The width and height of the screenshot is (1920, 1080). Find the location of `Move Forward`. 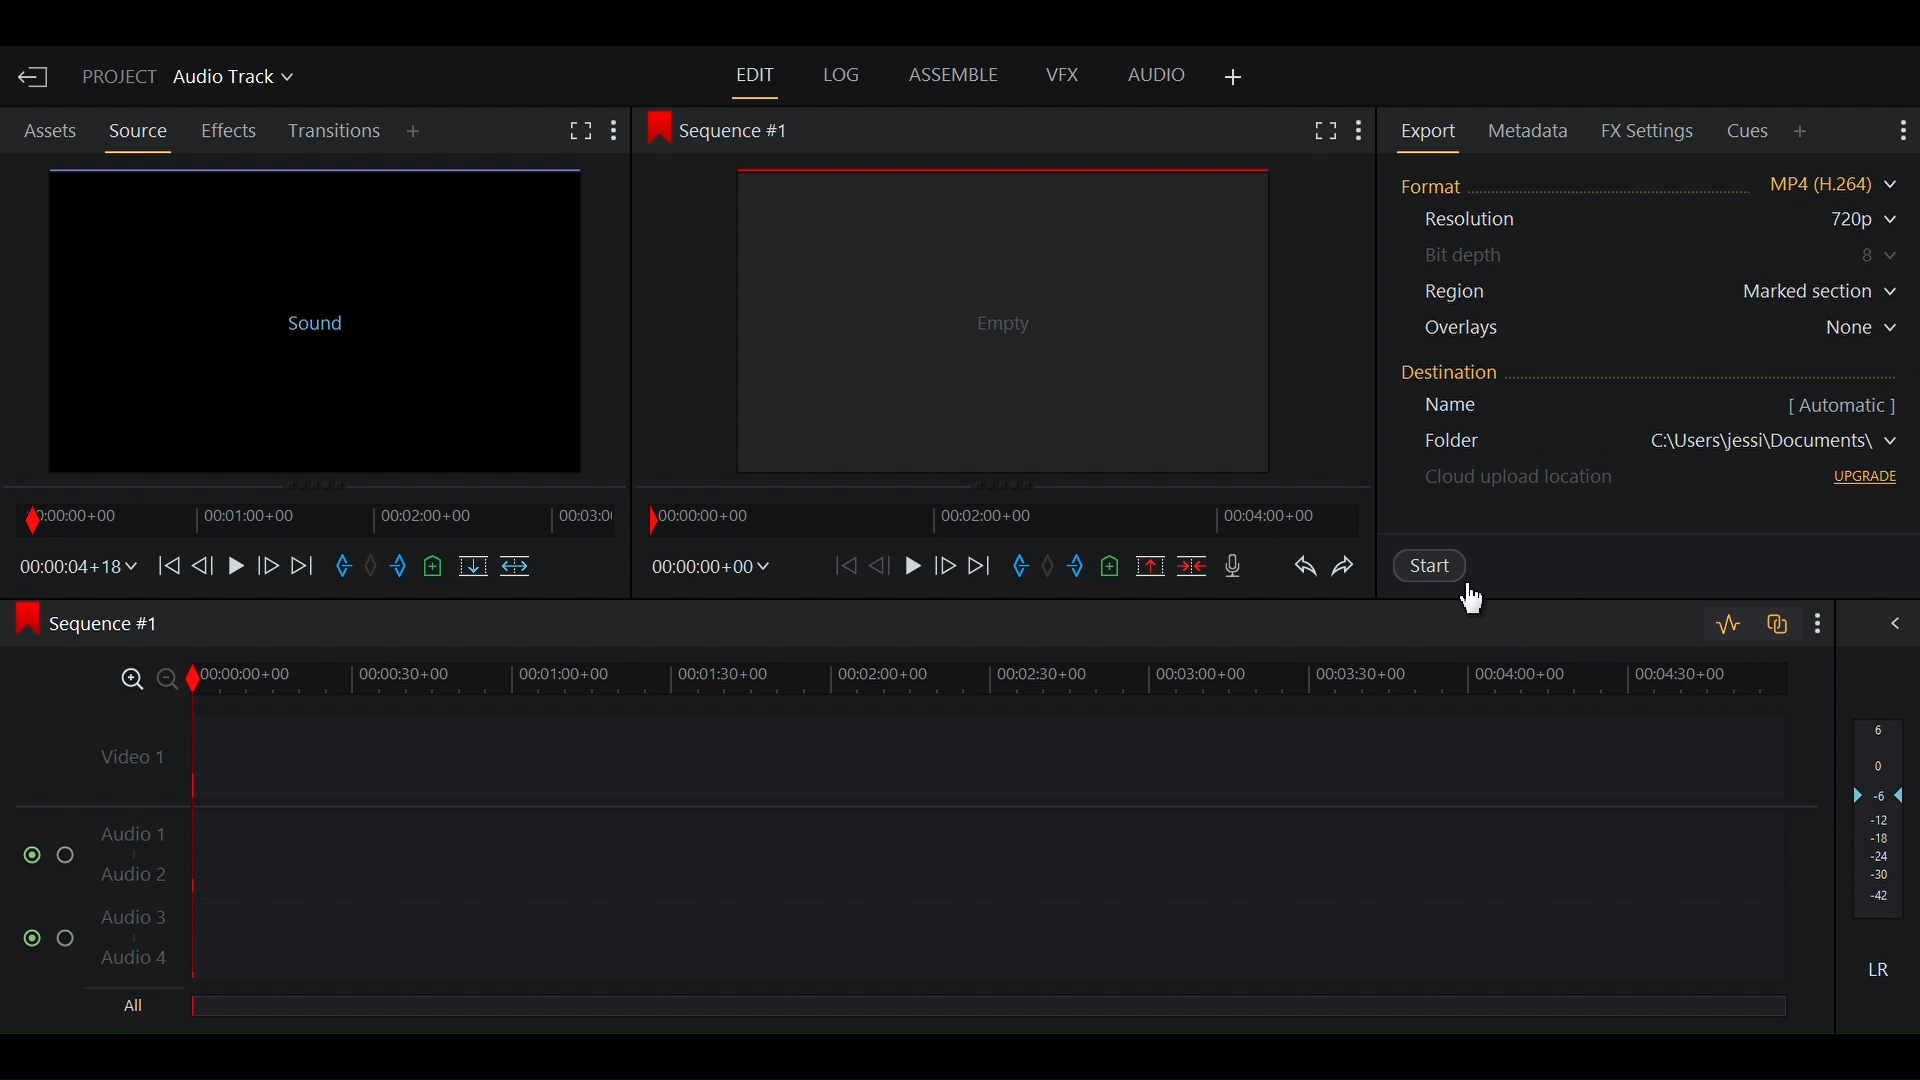

Move Forward is located at coordinates (304, 565).